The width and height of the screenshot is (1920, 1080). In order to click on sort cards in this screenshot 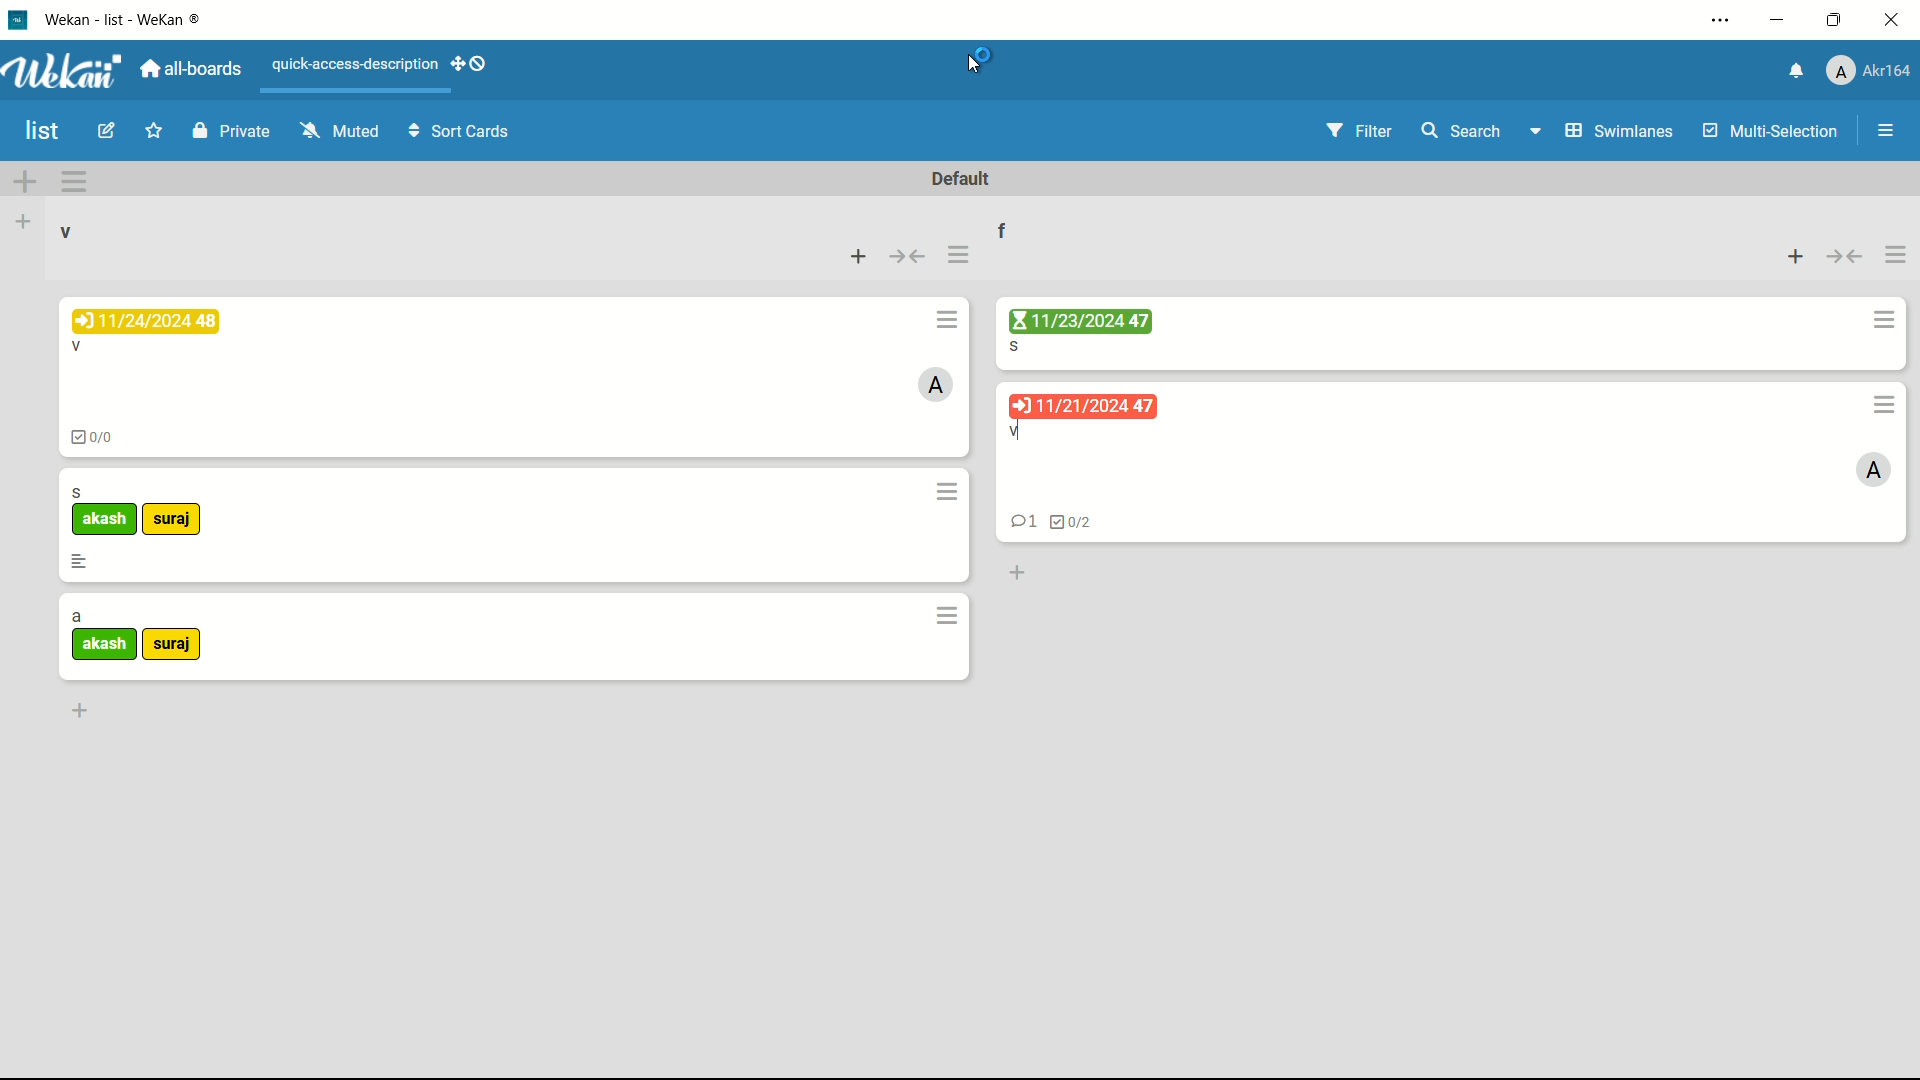, I will do `click(461, 133)`.